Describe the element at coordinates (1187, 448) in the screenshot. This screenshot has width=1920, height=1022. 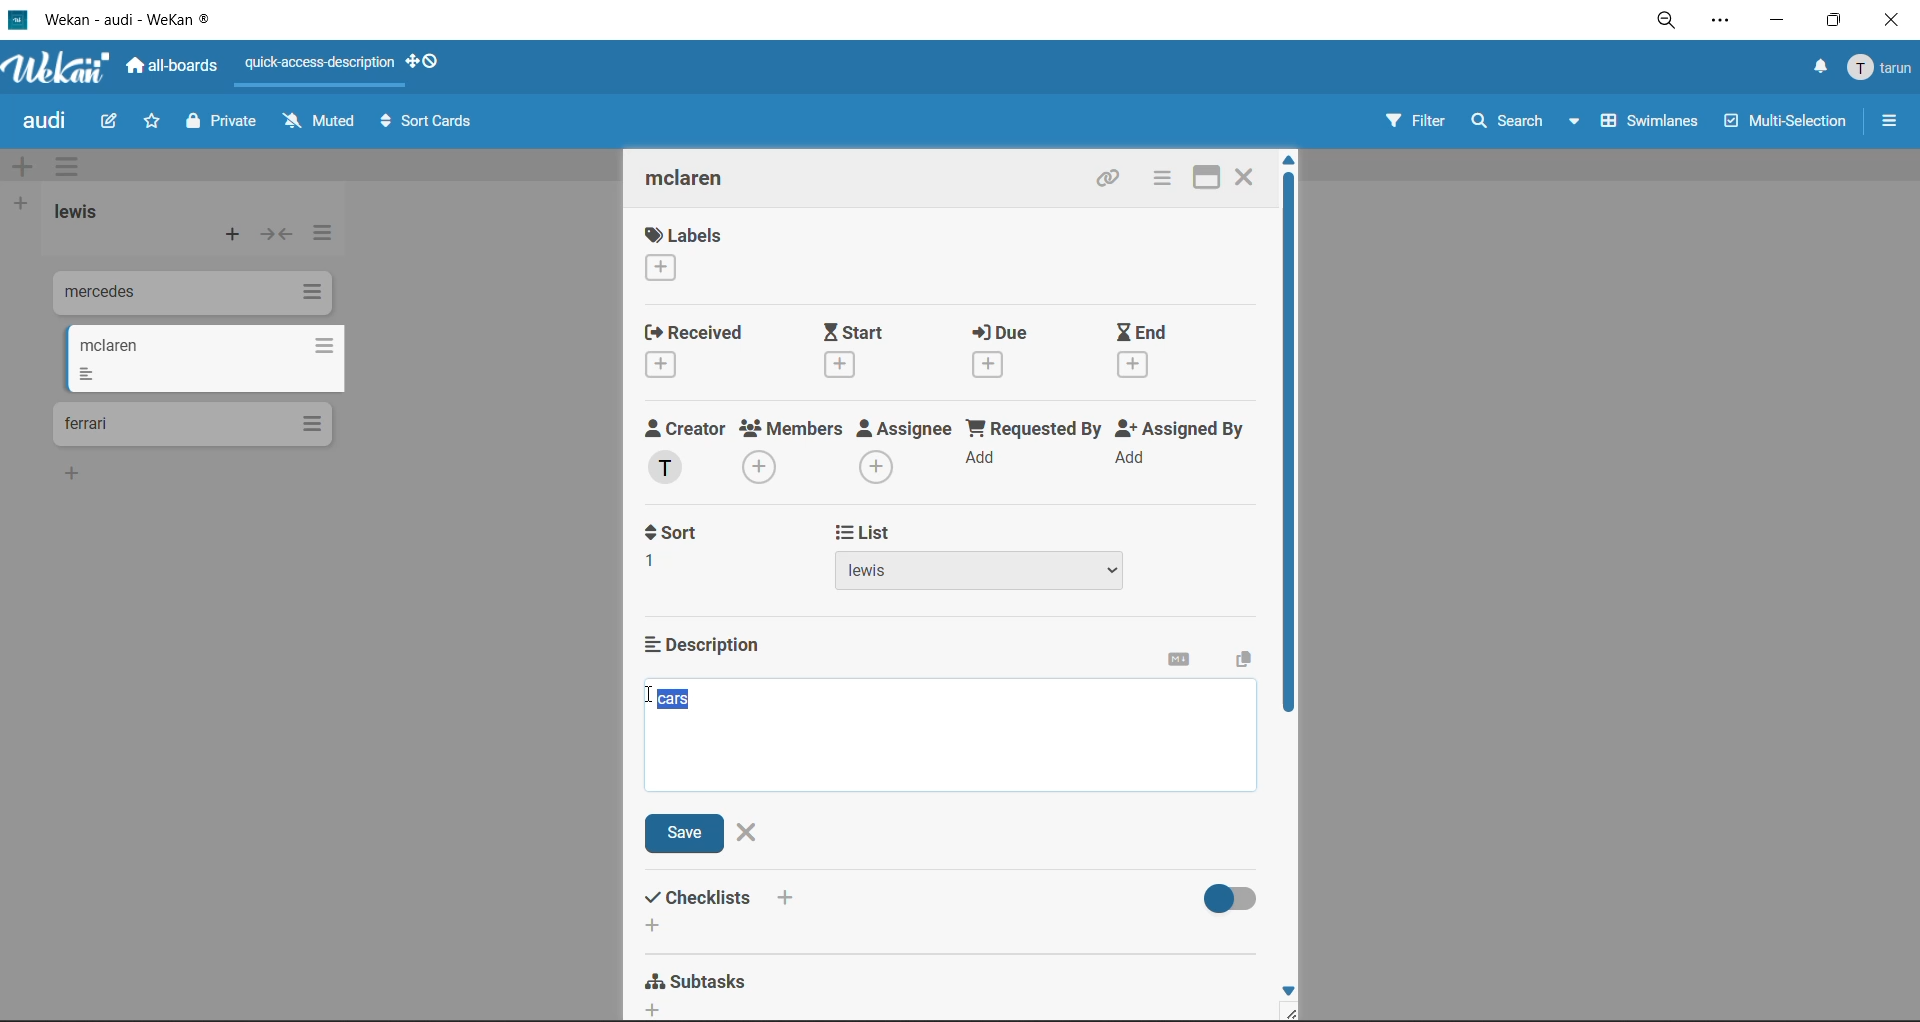
I see `assigned by` at that location.